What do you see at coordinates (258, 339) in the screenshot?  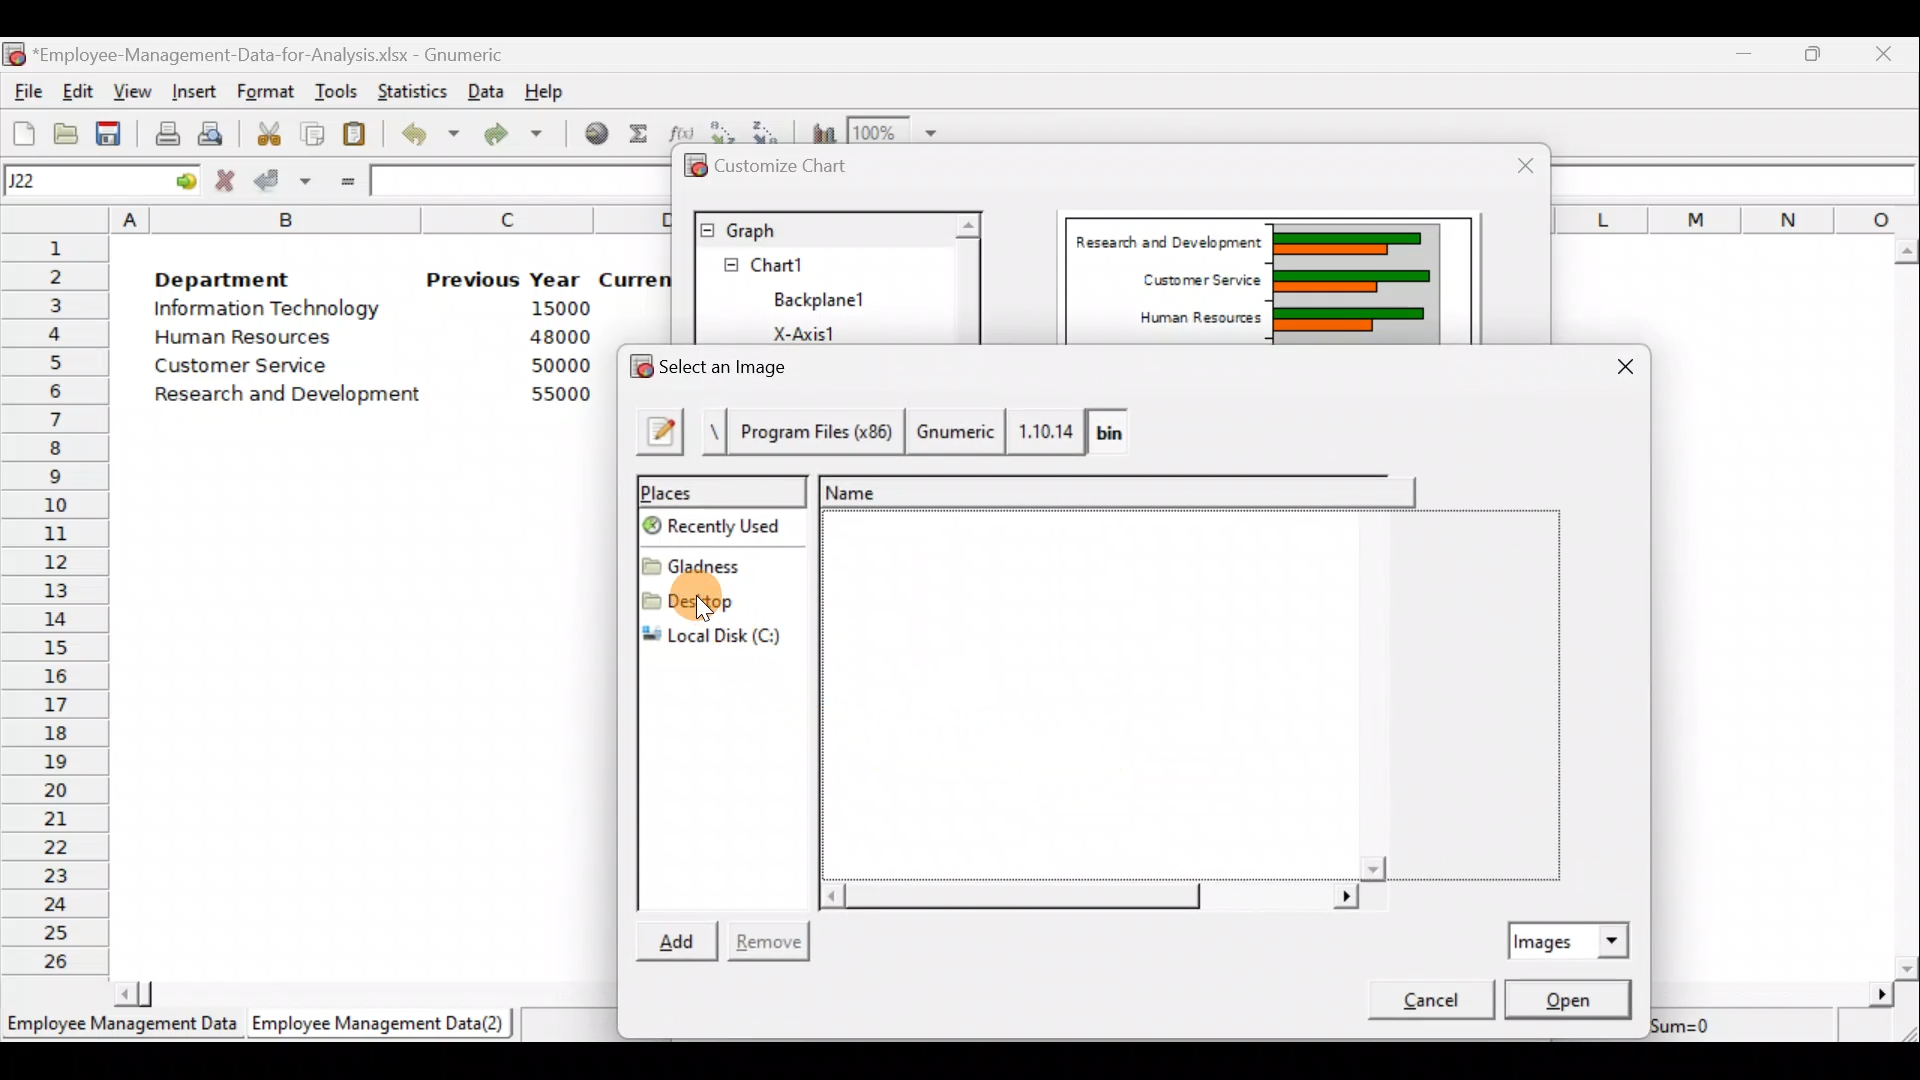 I see `Human Resources` at bounding box center [258, 339].